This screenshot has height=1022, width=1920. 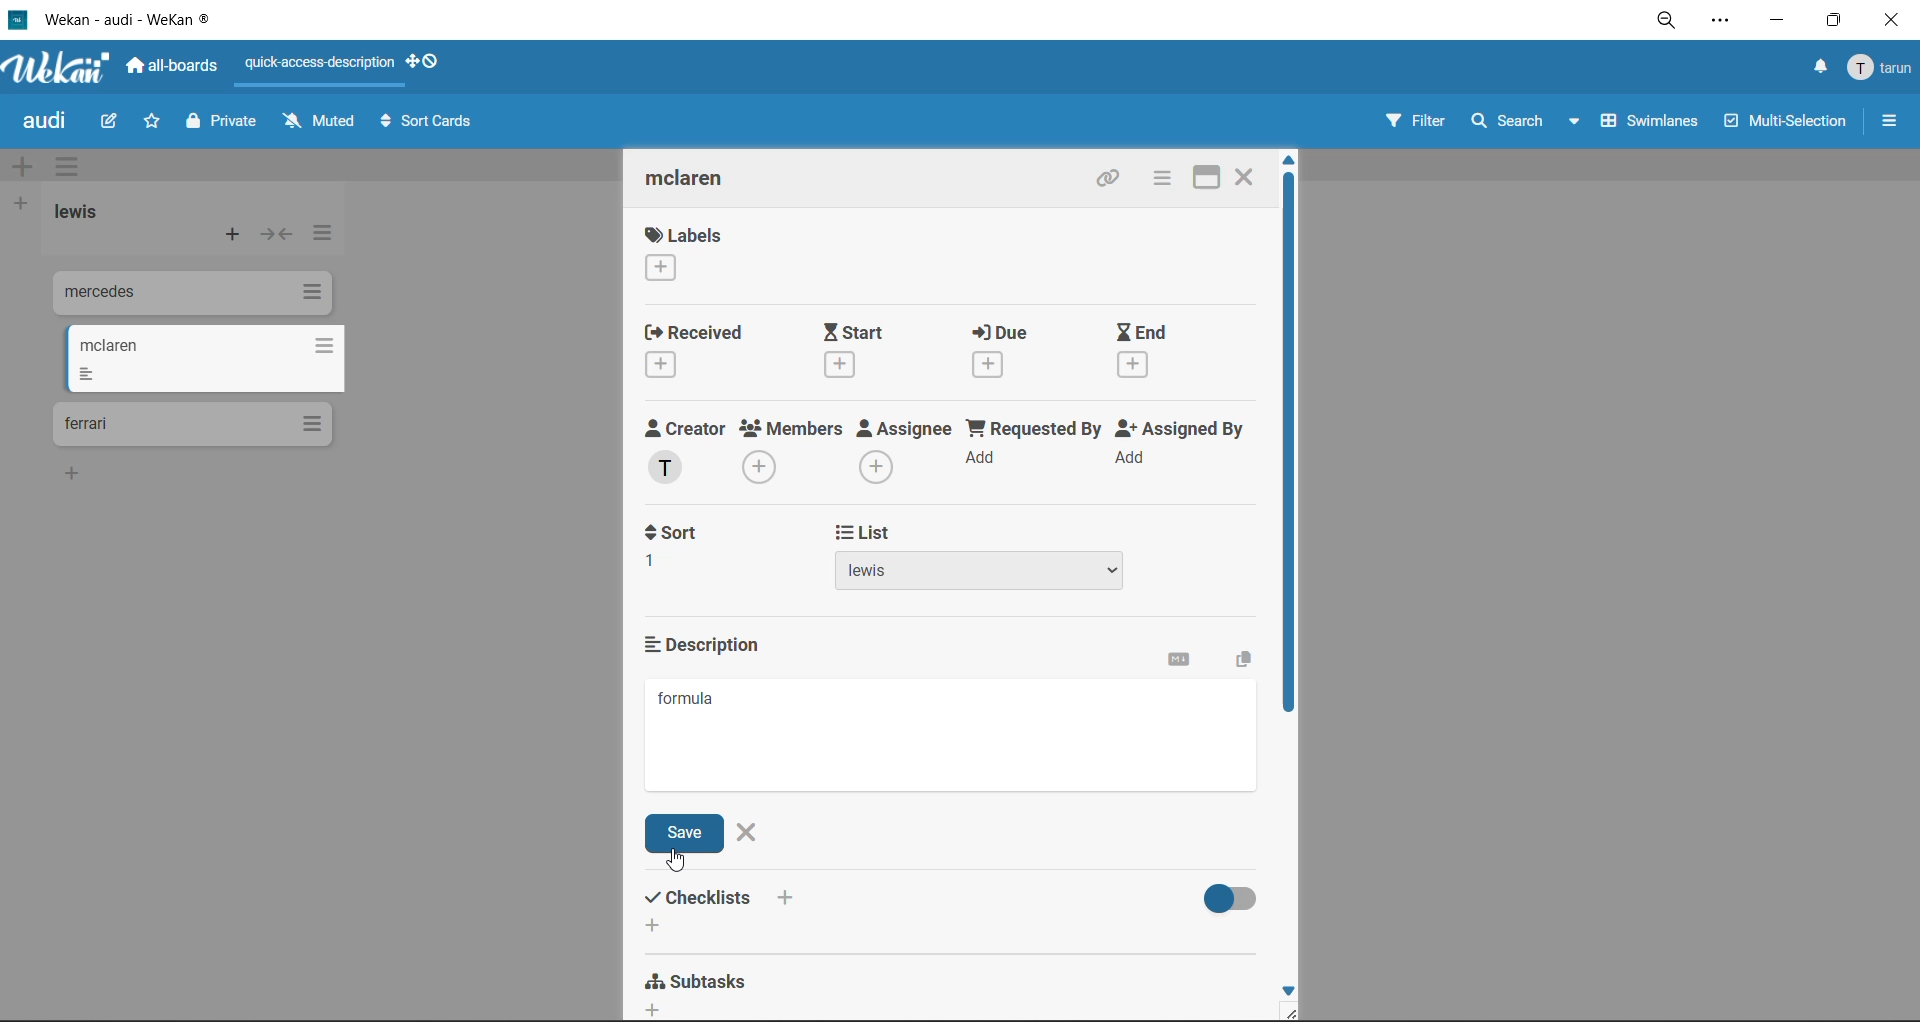 I want to click on all boards, so click(x=173, y=66).